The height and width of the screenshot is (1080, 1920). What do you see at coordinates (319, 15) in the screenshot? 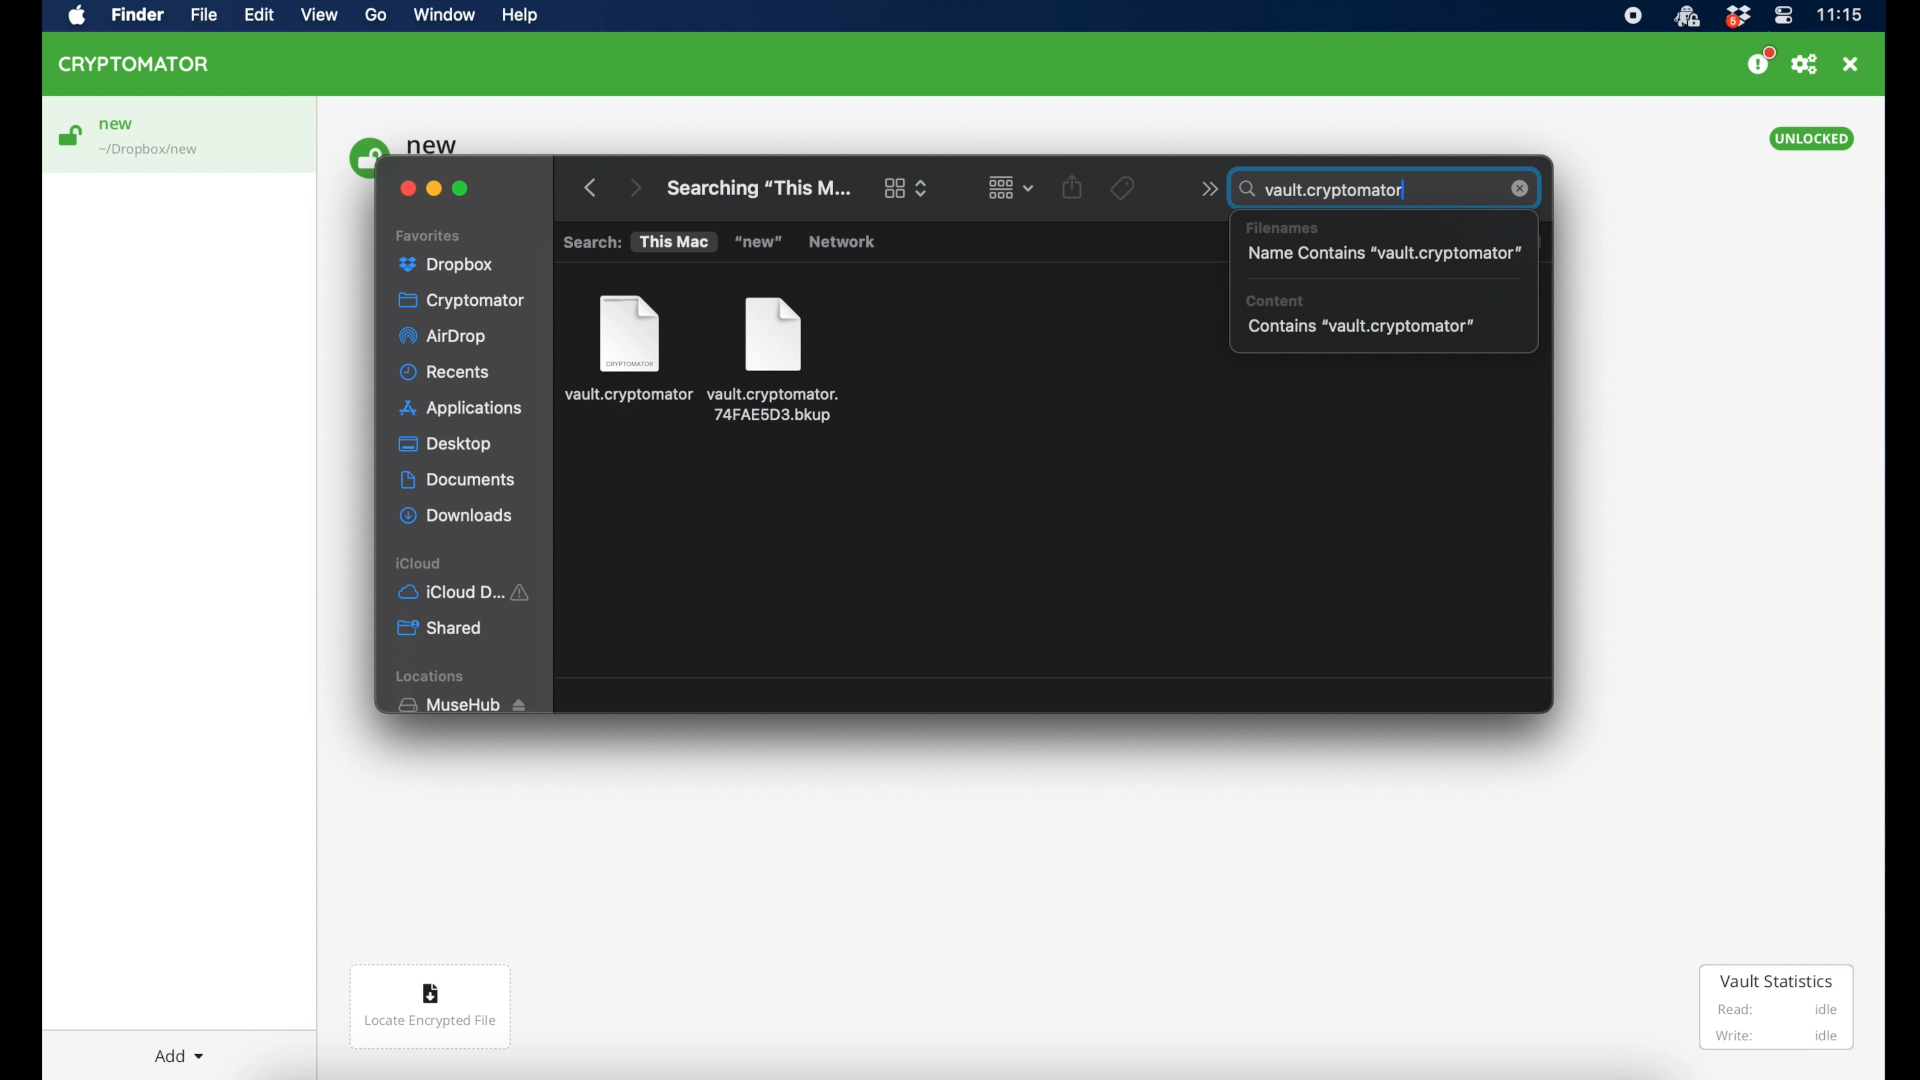
I see `view` at bounding box center [319, 15].